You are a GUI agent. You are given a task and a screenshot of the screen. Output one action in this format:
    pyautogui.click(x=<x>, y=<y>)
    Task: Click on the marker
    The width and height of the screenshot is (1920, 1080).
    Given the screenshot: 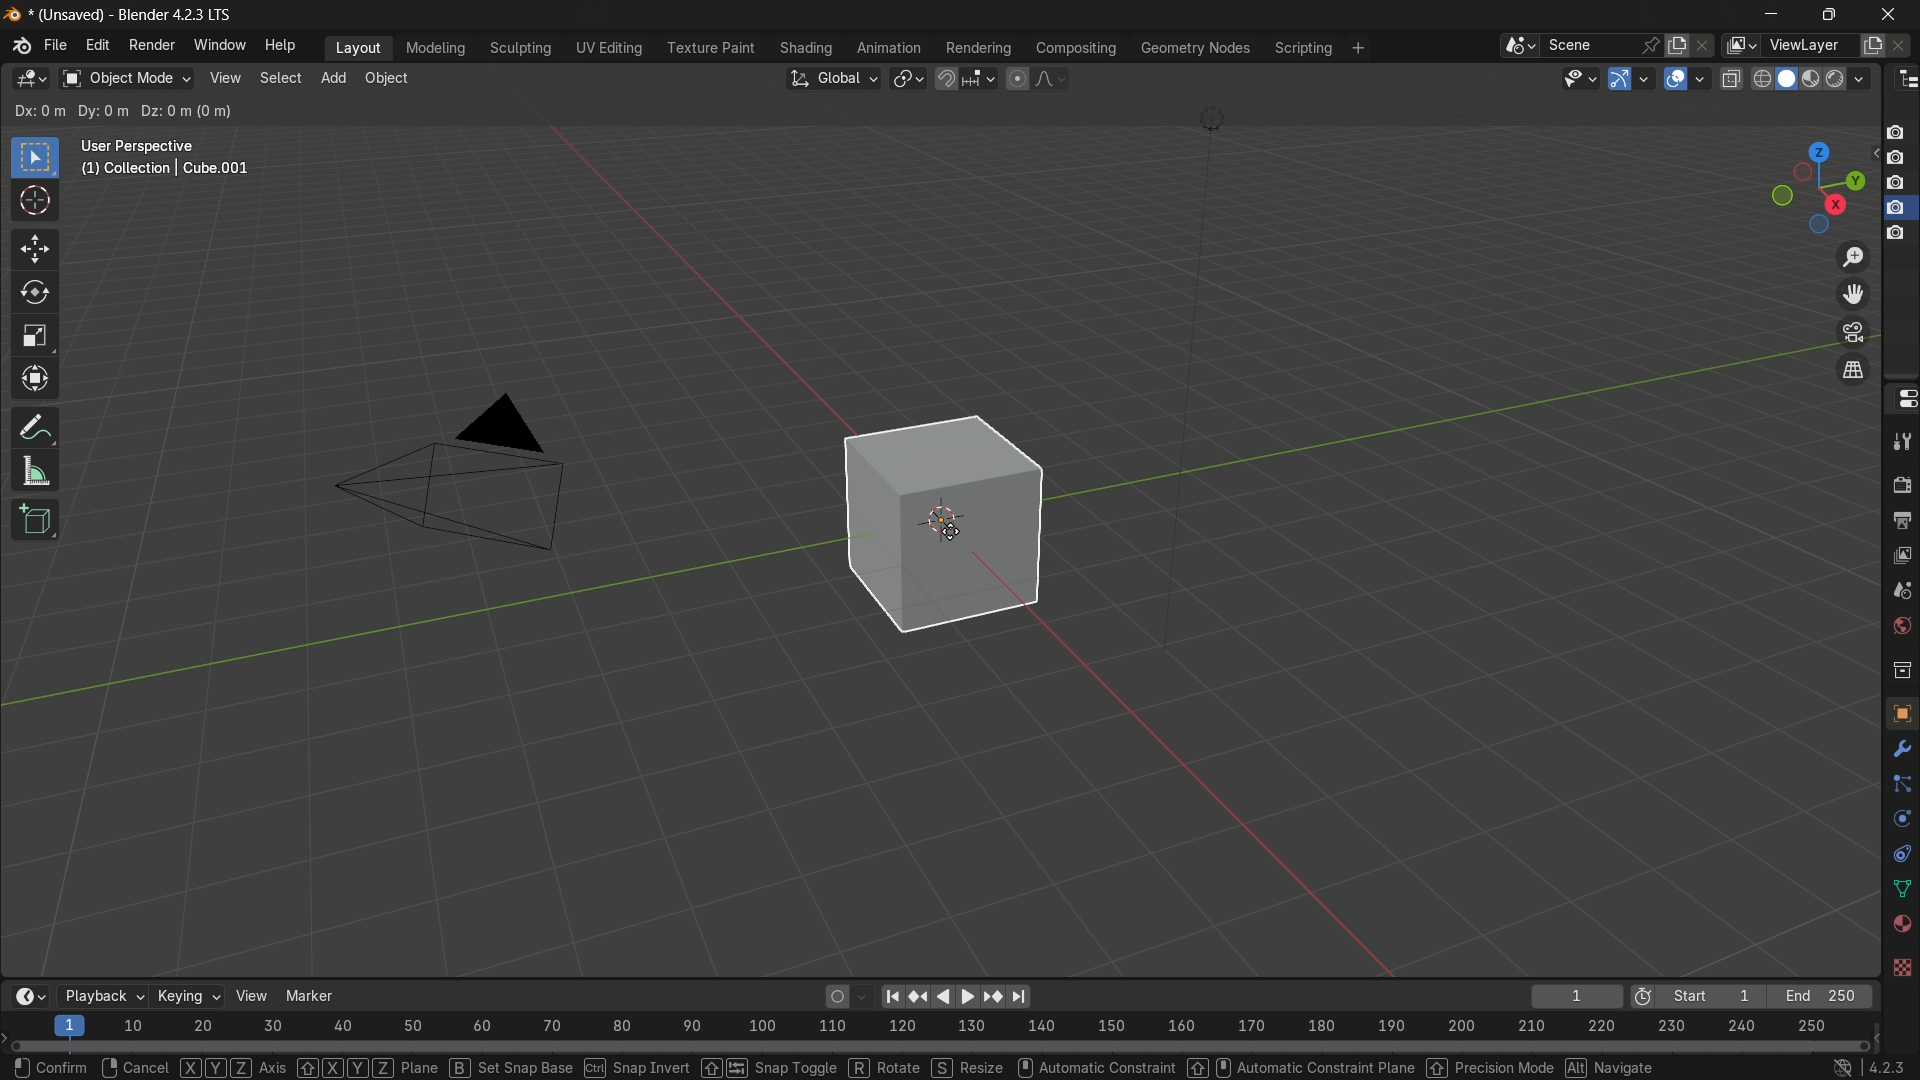 What is the action you would take?
    pyautogui.click(x=321, y=990)
    